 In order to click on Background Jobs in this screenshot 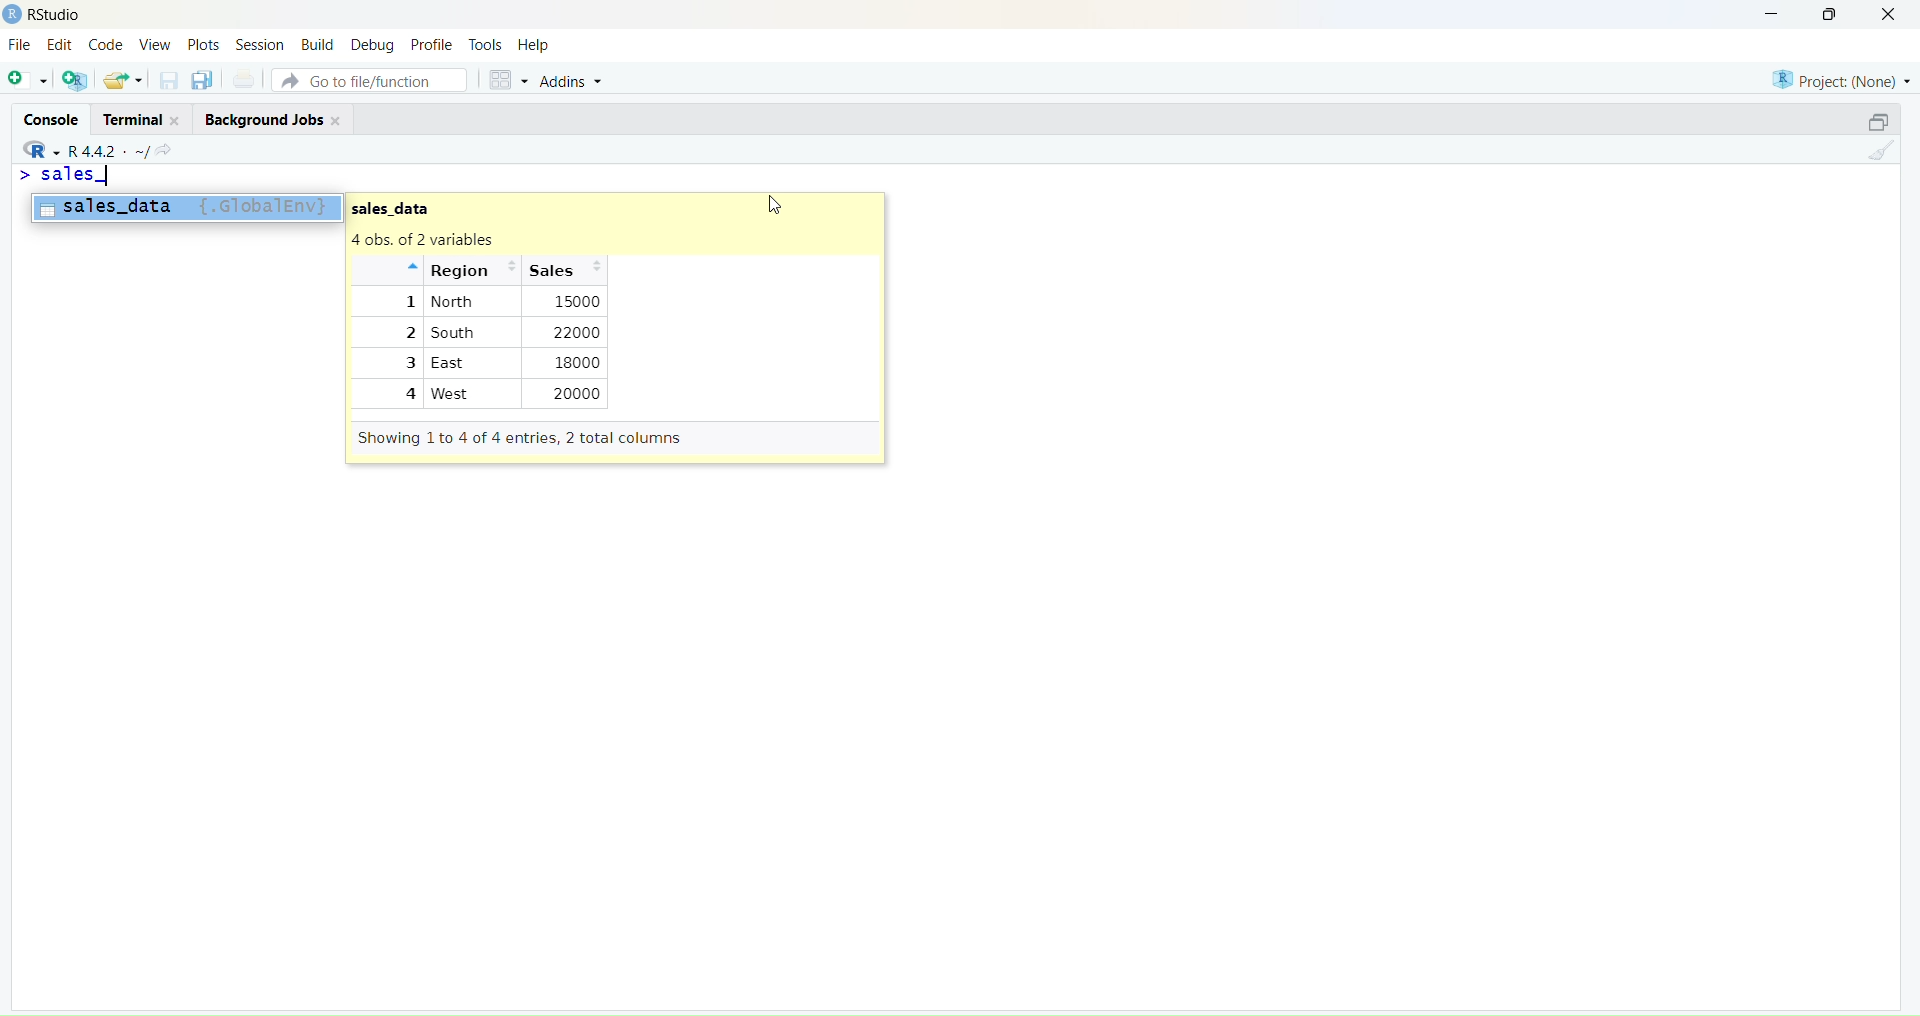, I will do `click(274, 118)`.